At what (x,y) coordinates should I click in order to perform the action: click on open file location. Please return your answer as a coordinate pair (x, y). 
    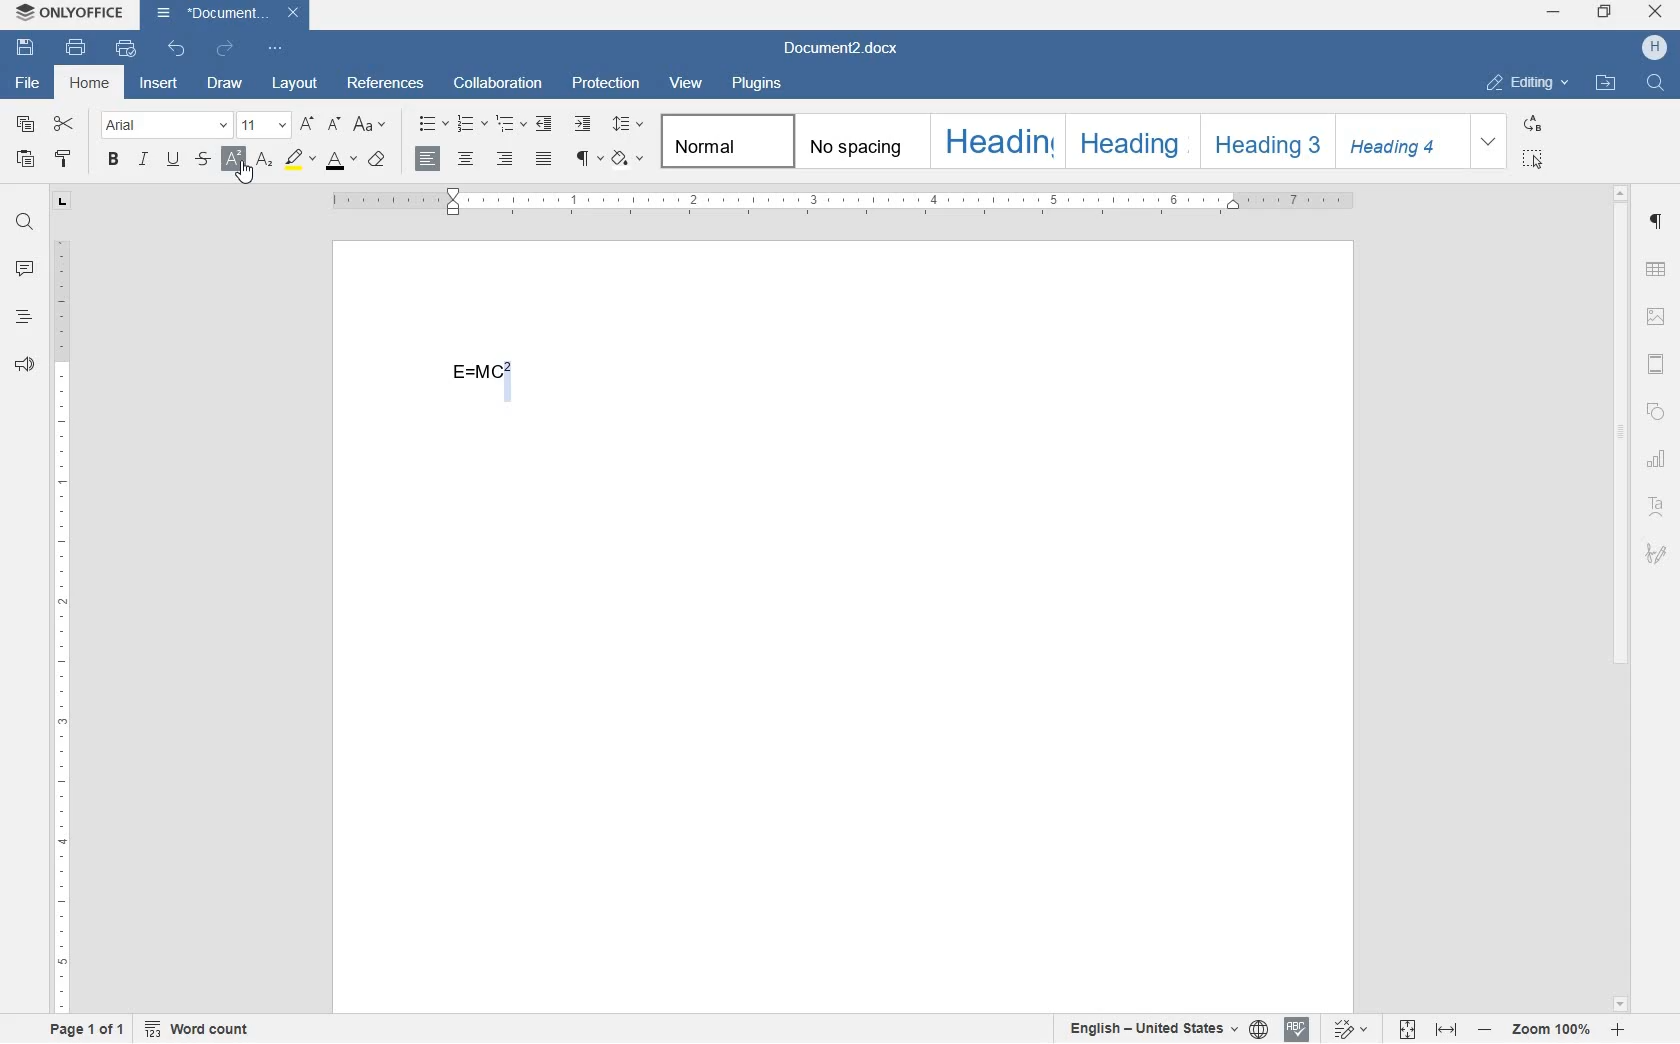
    Looking at the image, I should click on (1606, 82).